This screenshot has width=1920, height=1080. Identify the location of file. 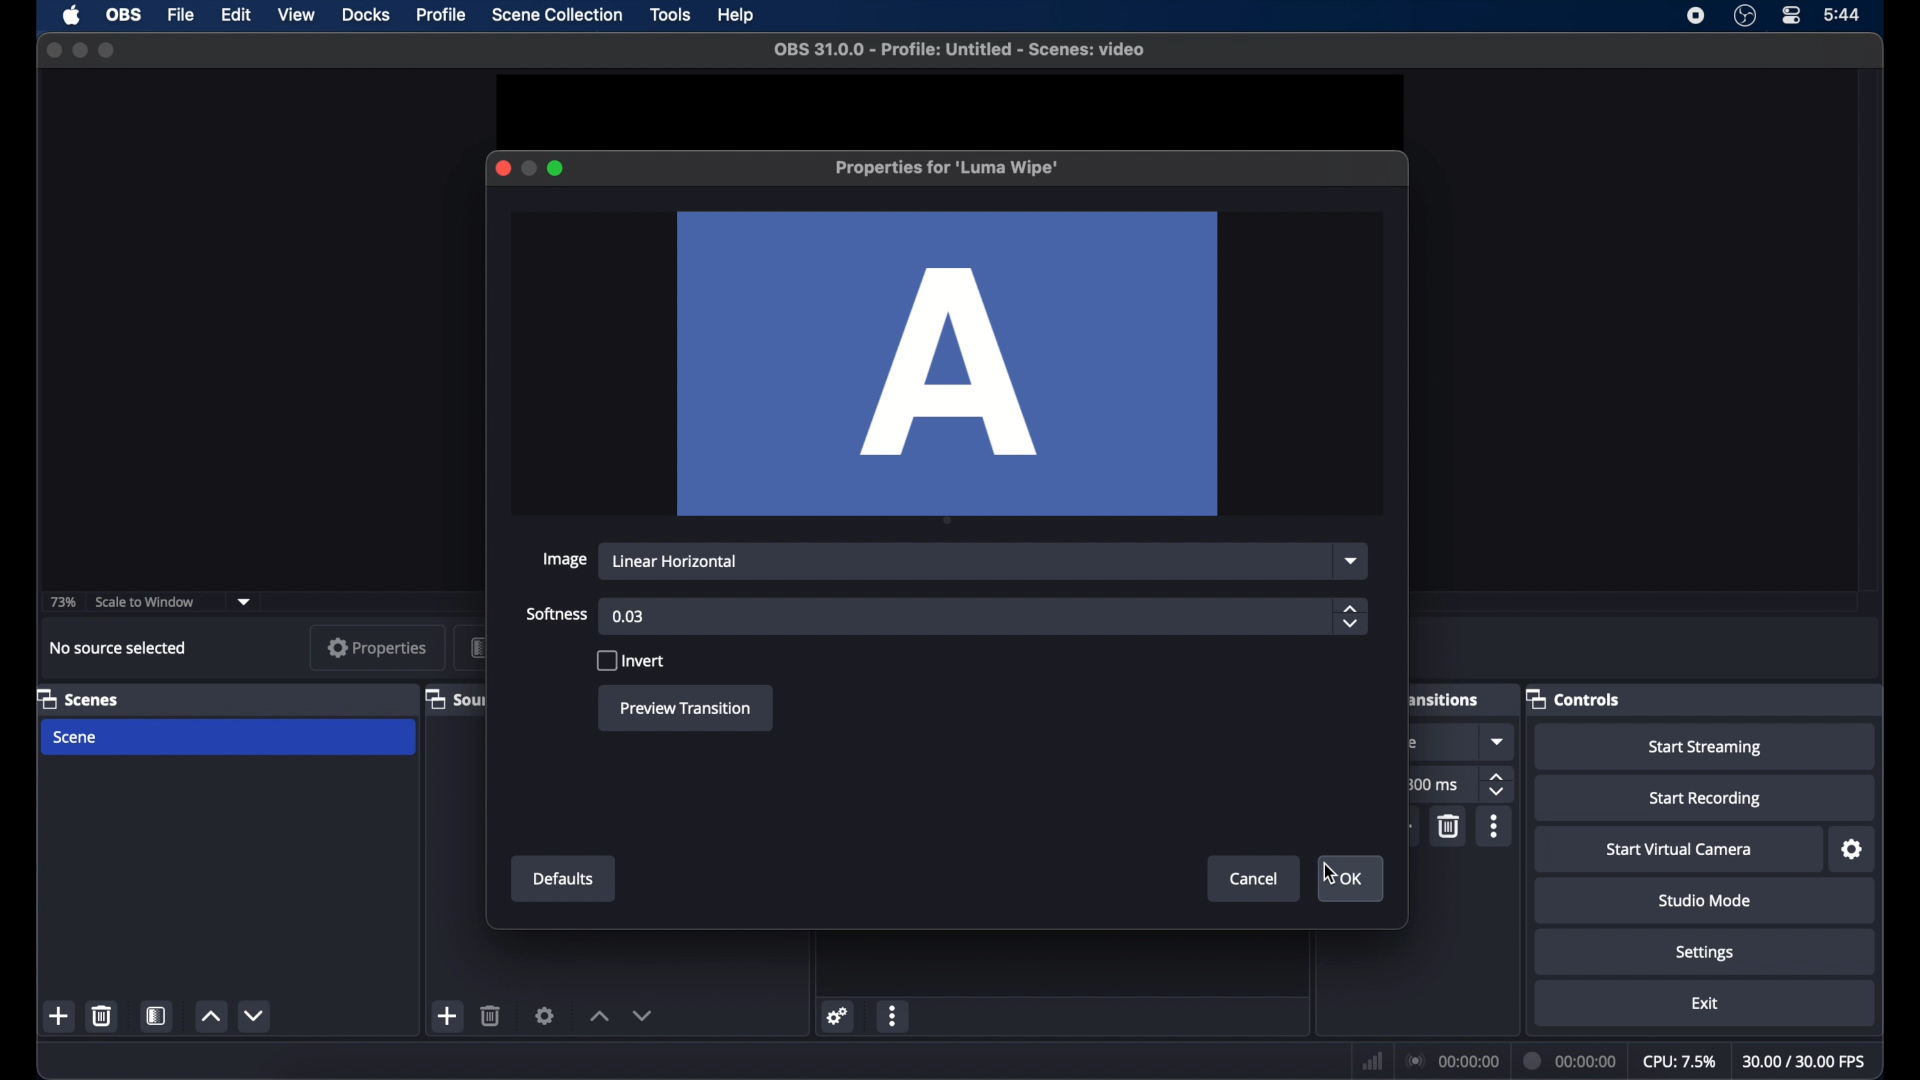
(181, 15).